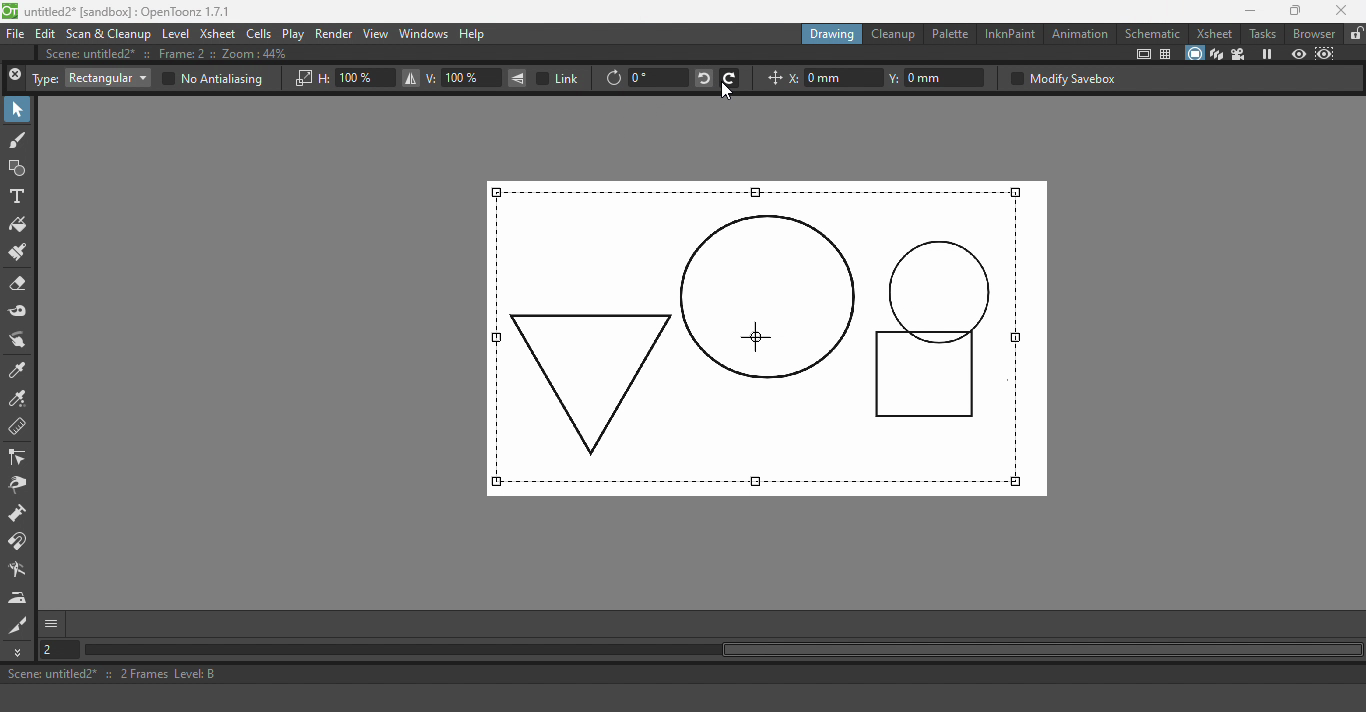  I want to click on Y: 0mm, so click(939, 78).